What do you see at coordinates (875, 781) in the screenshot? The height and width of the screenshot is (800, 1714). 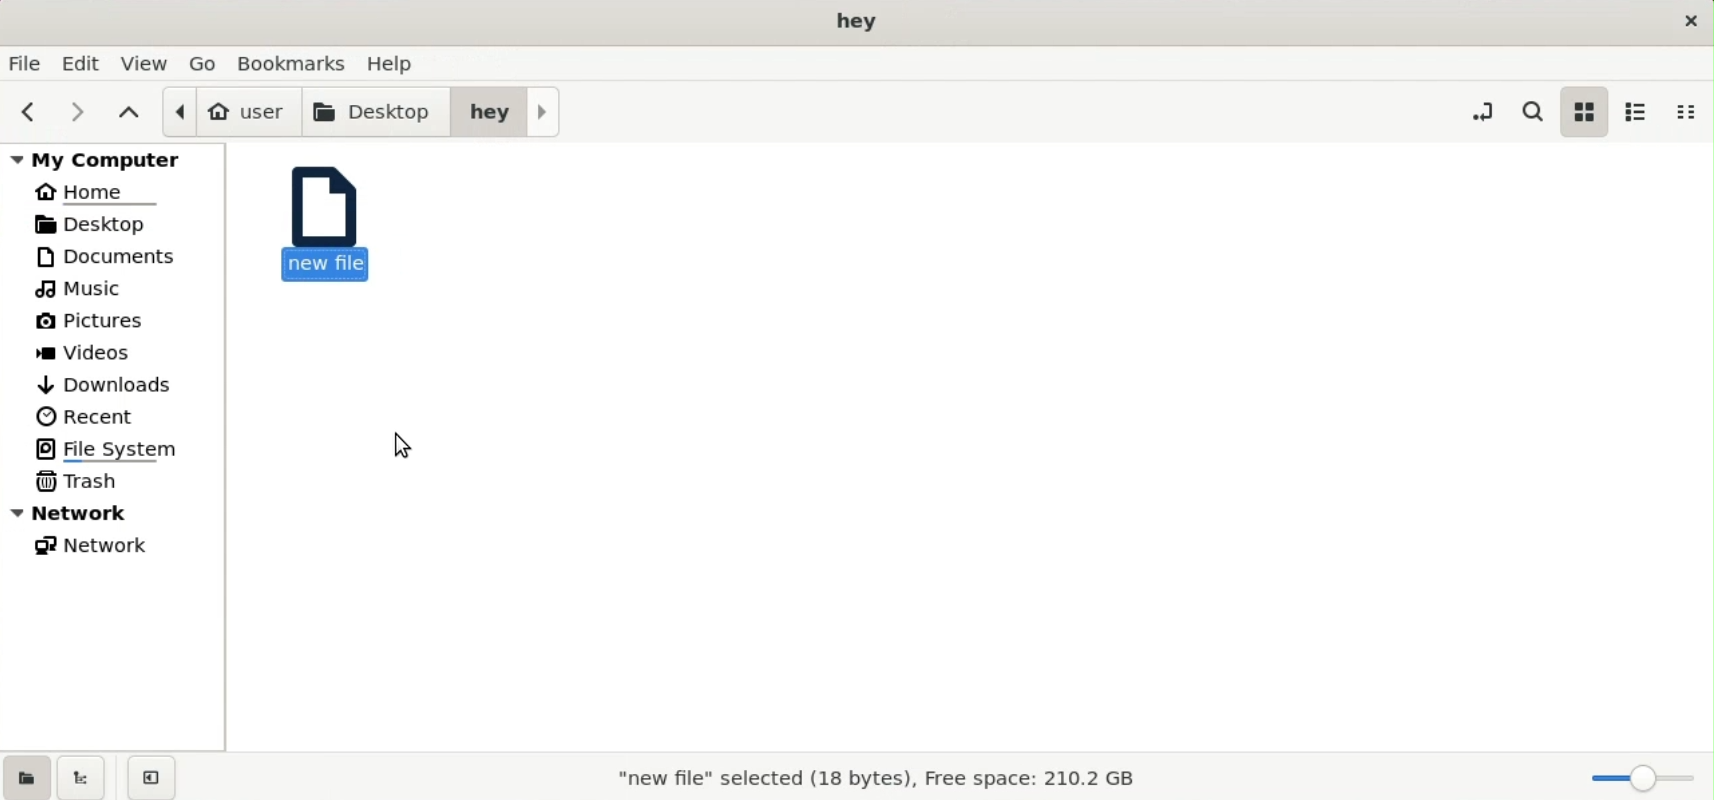 I see `description` at bounding box center [875, 781].